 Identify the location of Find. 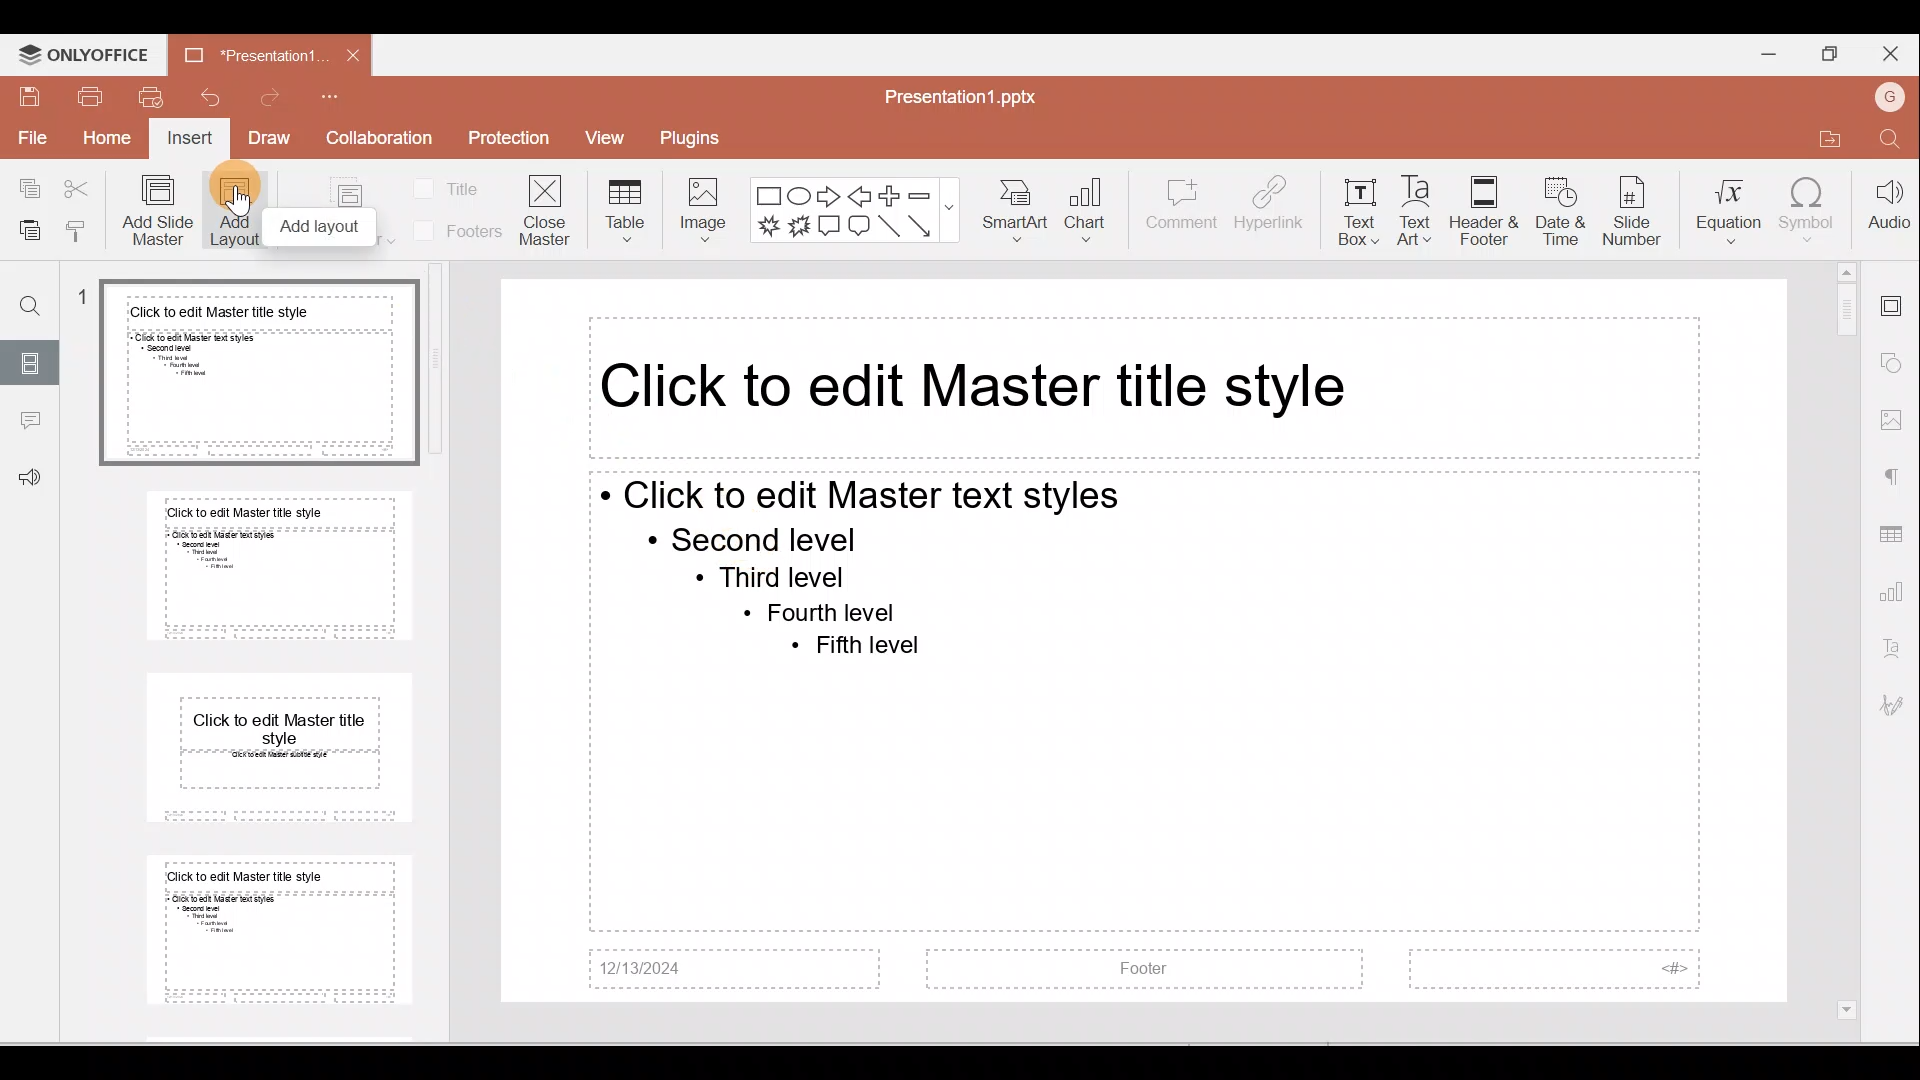
(31, 300).